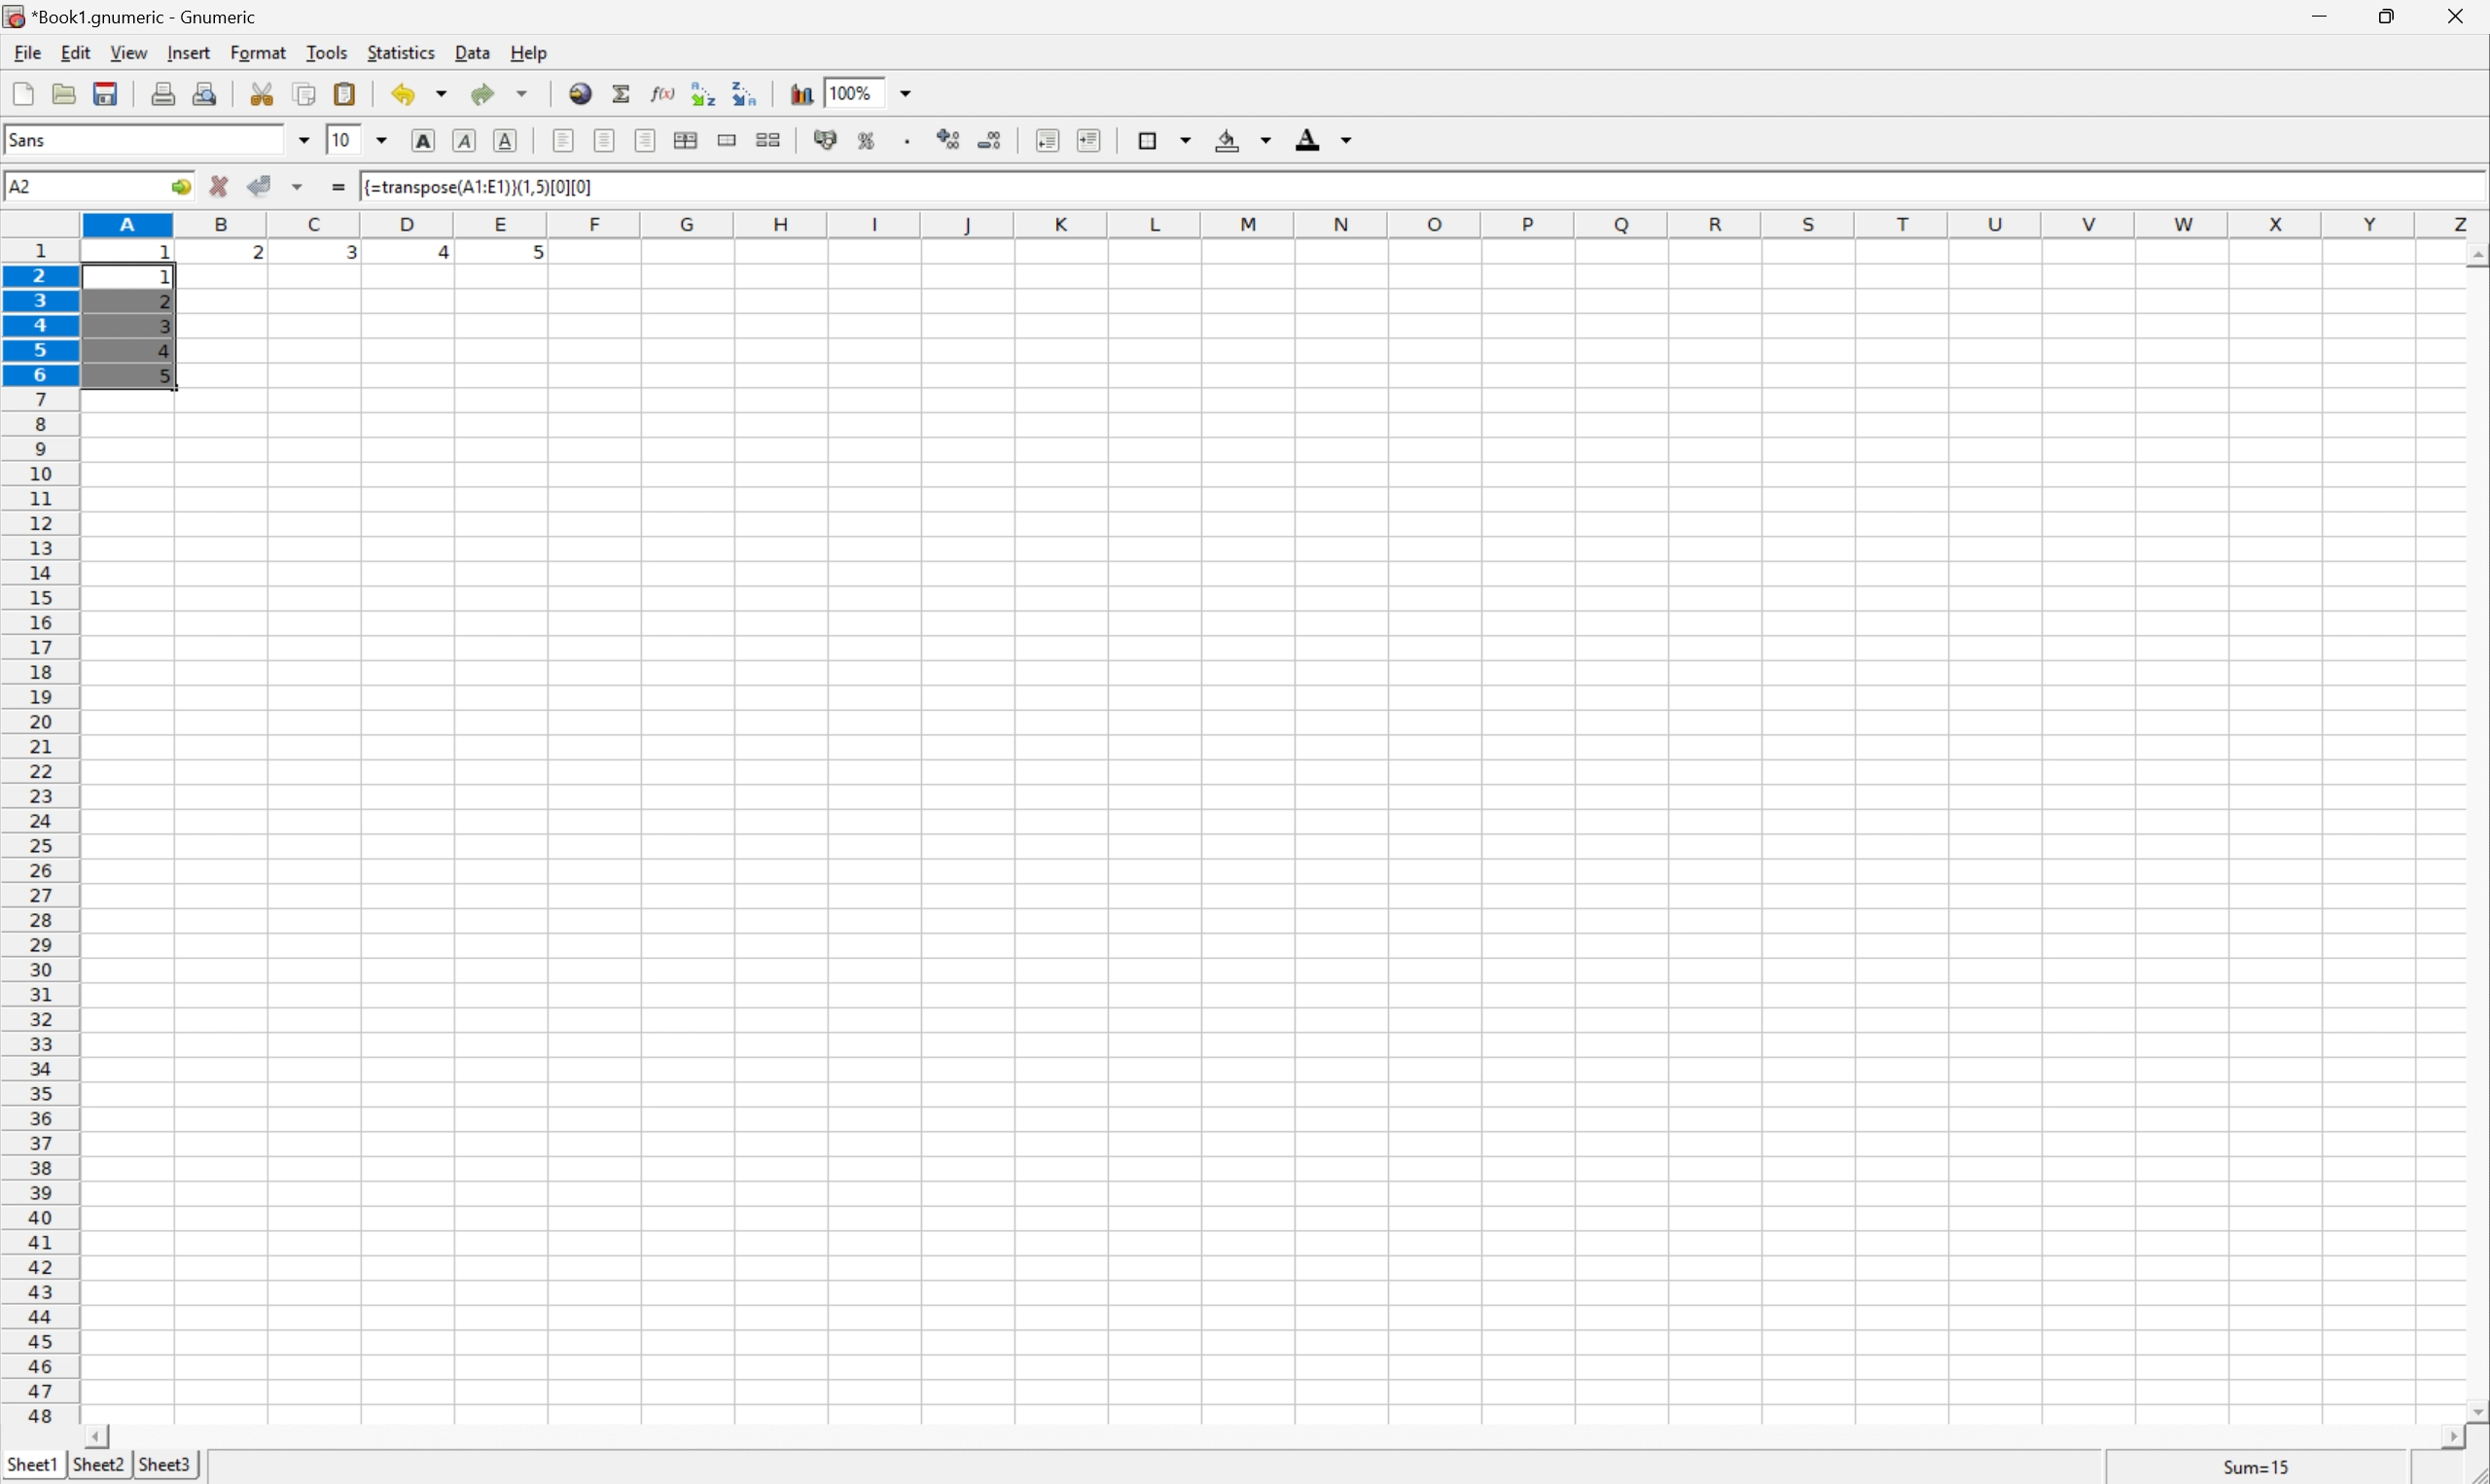 The image size is (2490, 1484). Describe the element at coordinates (2392, 15) in the screenshot. I see `restore down` at that location.